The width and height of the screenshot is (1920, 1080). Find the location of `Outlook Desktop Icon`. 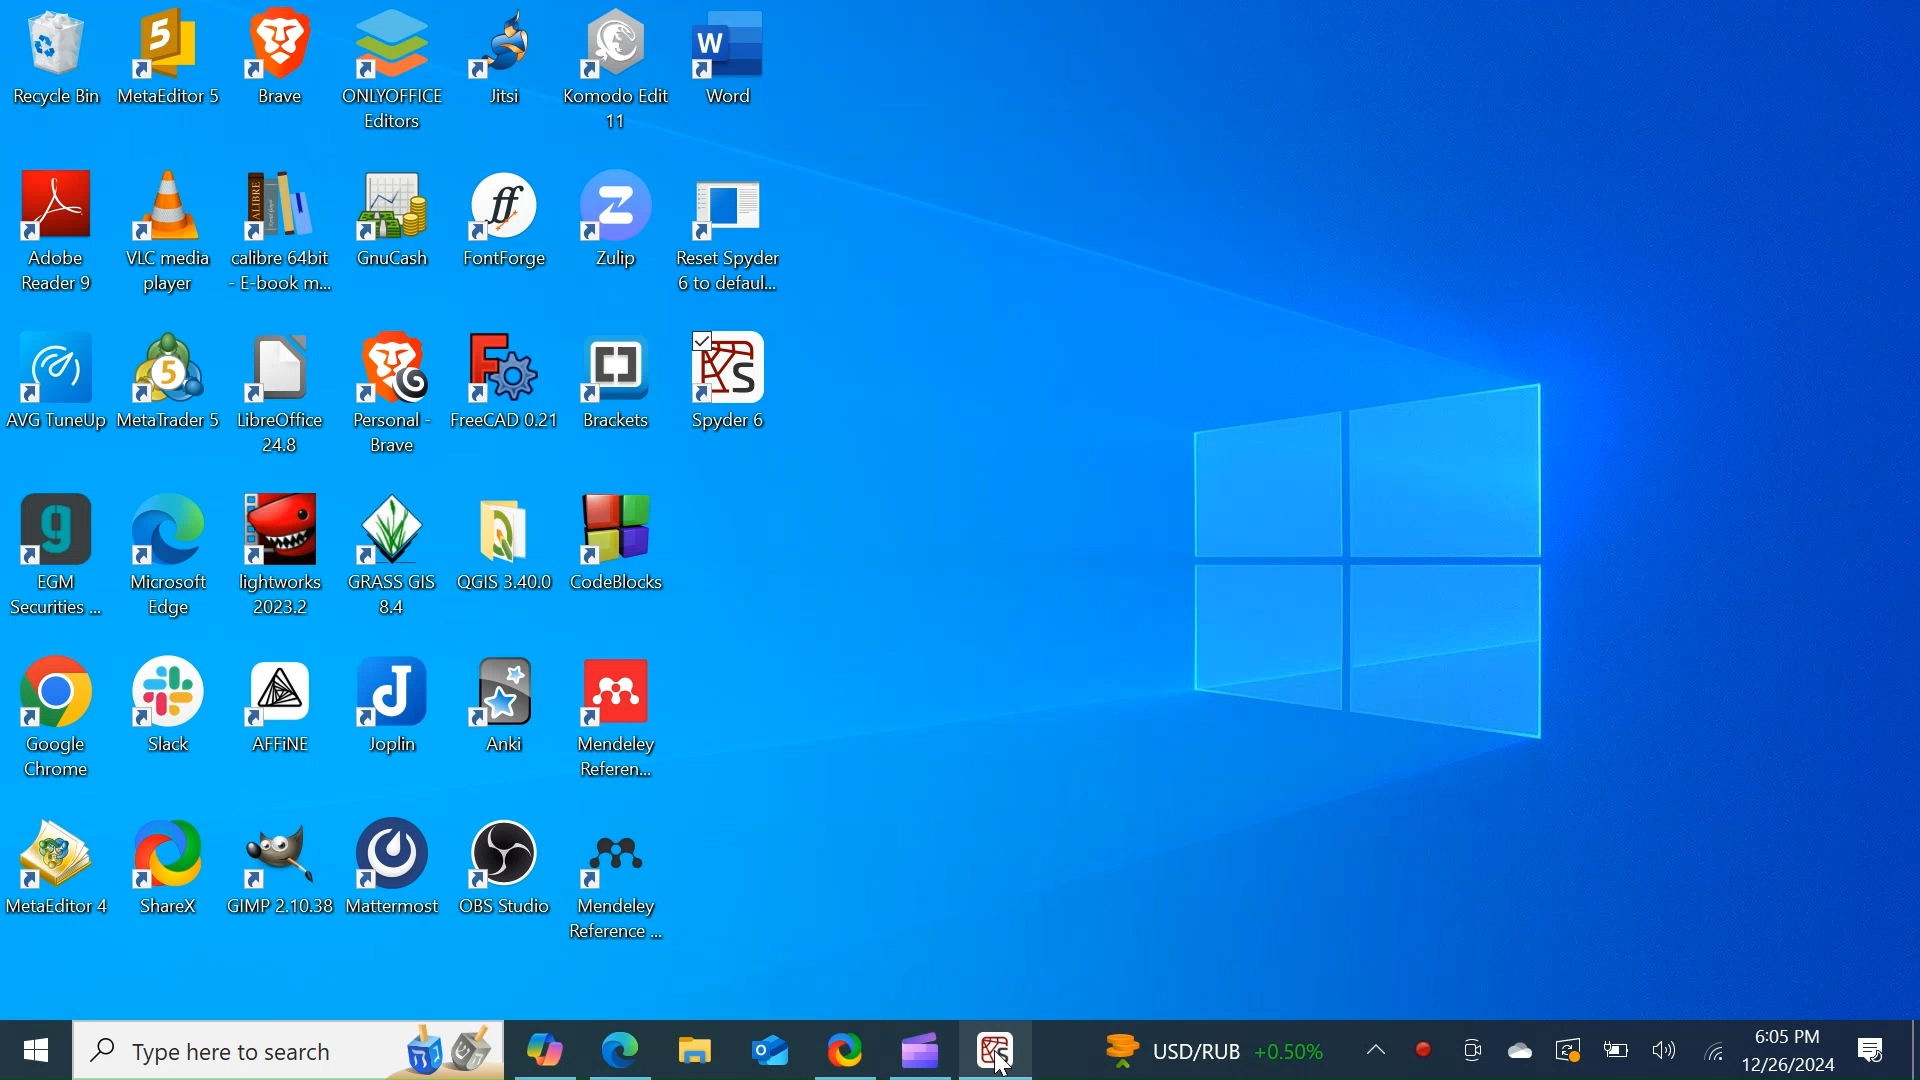

Outlook Desktop Icon is located at coordinates (765, 1048).